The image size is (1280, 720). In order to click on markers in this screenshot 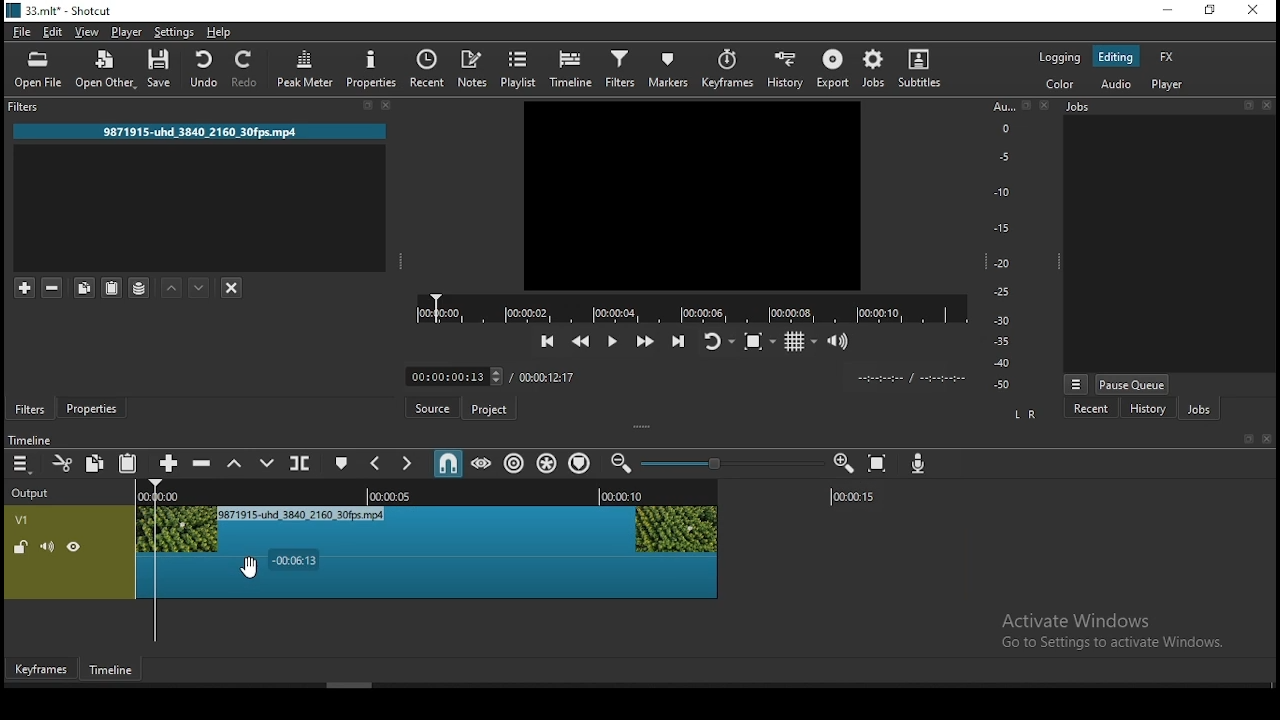, I will do `click(670, 68)`.